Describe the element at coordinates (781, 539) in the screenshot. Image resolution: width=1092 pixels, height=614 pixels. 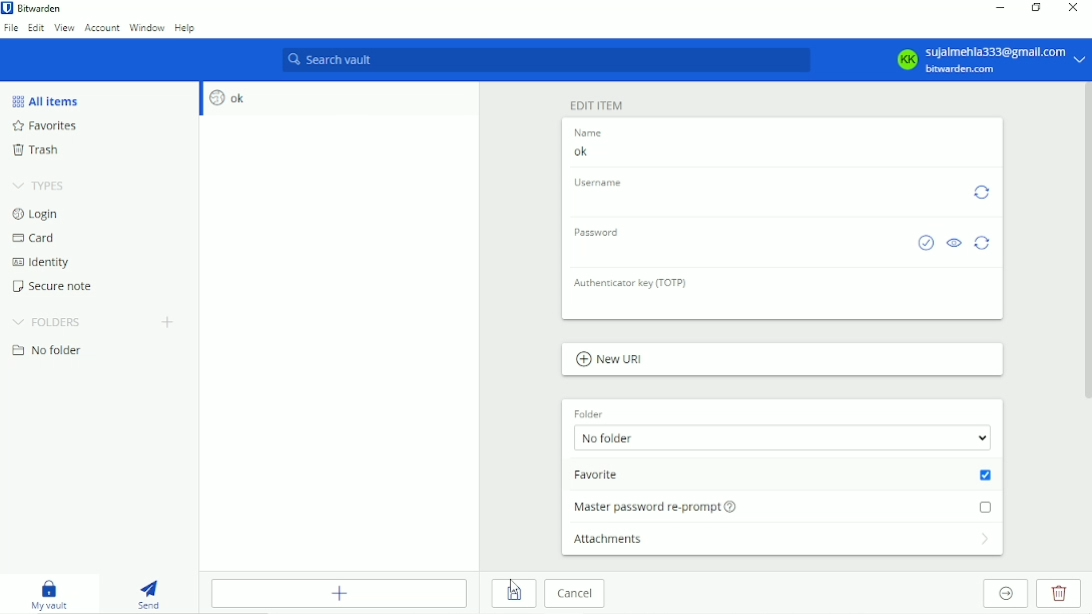
I see `Attachments` at that location.